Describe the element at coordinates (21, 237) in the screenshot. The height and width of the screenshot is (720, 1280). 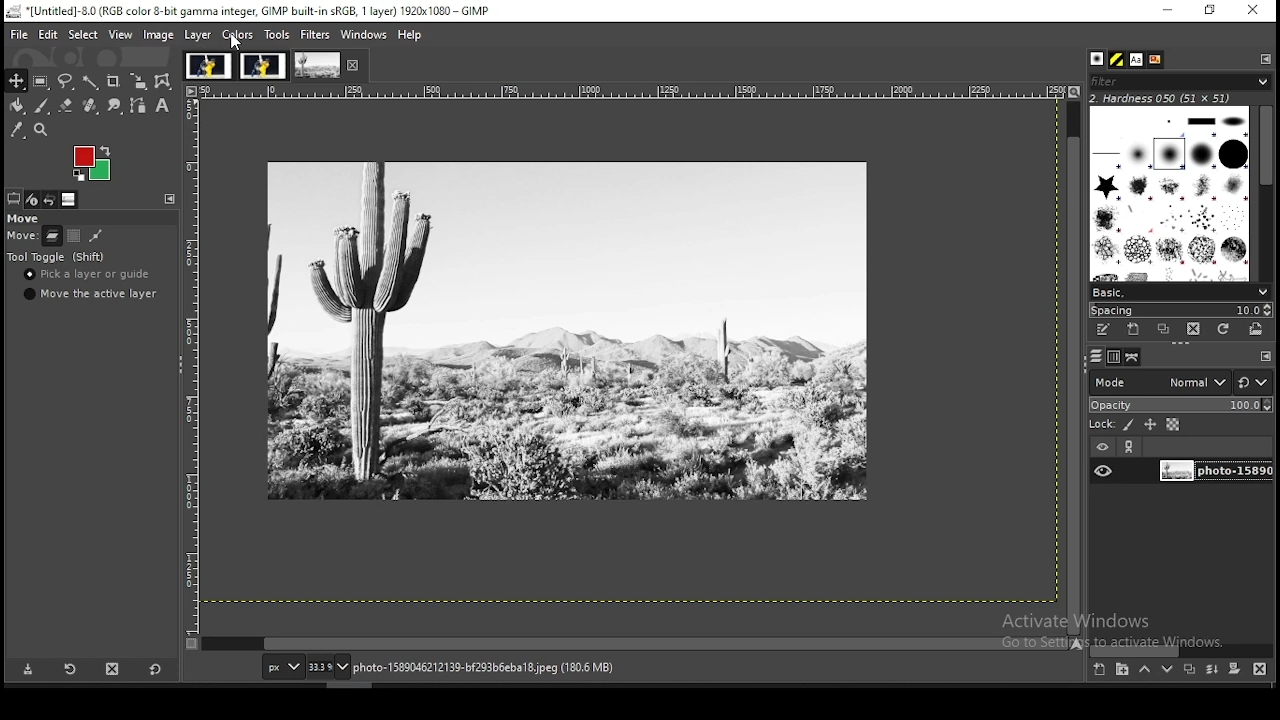
I see `move` at that location.